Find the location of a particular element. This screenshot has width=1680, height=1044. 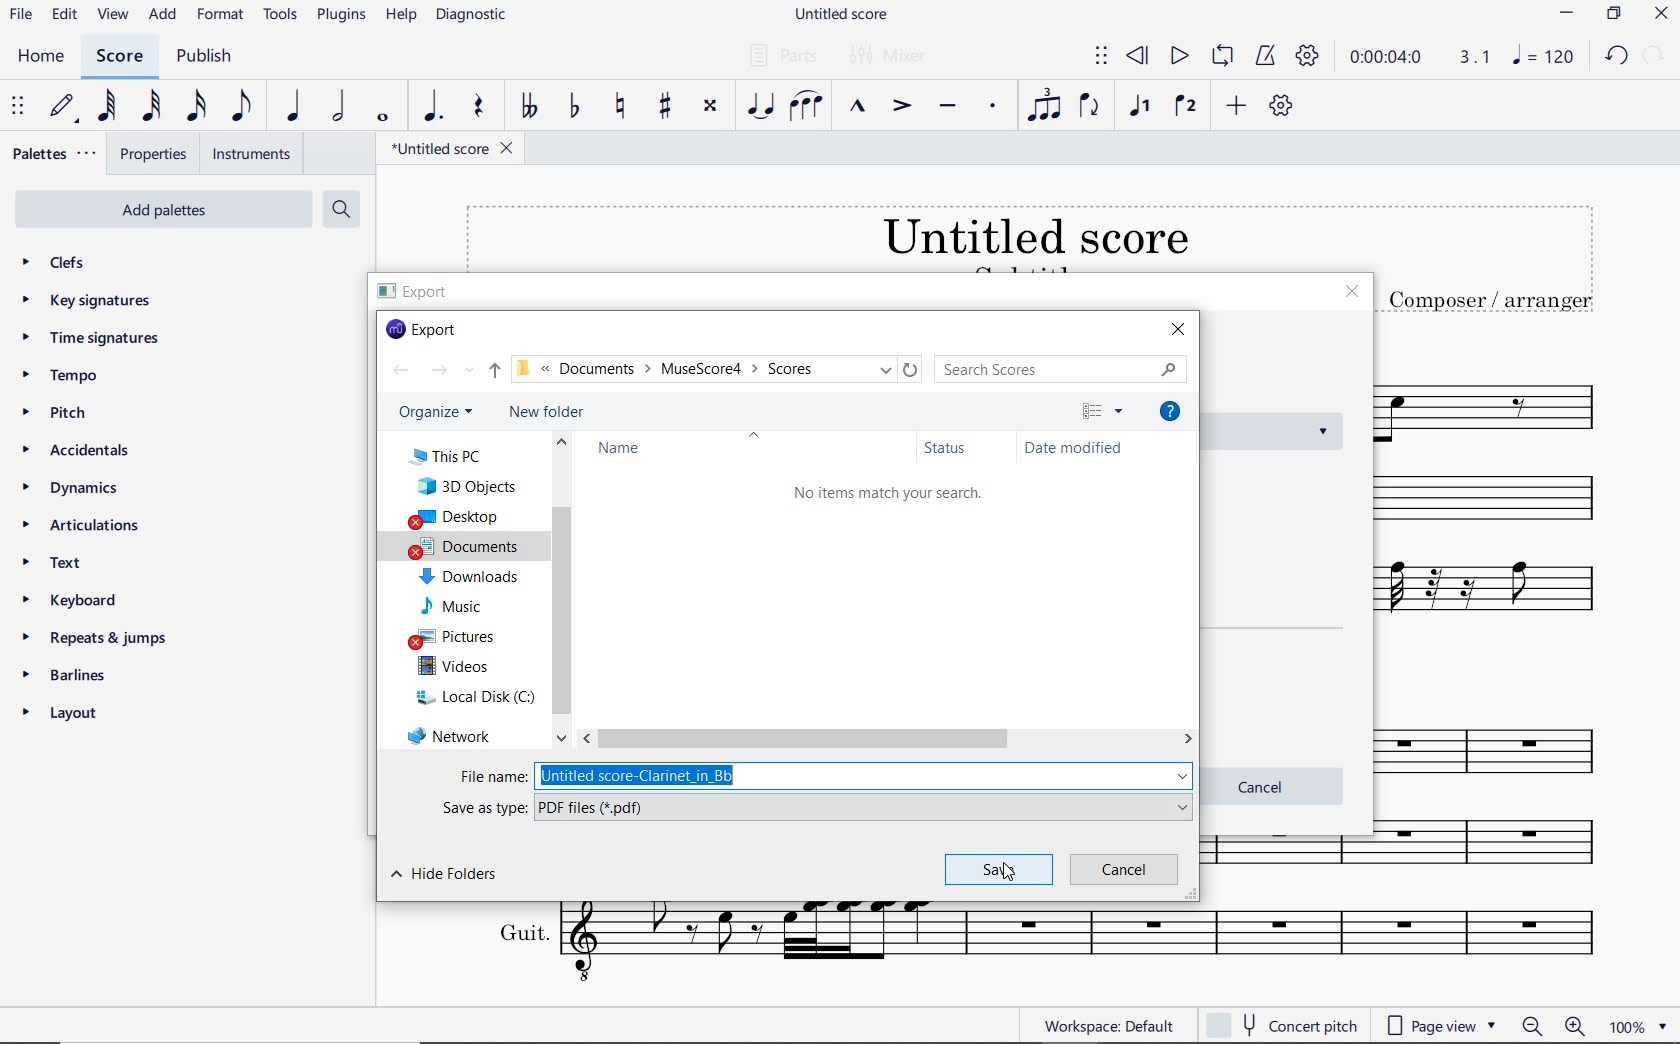

REWIND is located at coordinates (1141, 57).